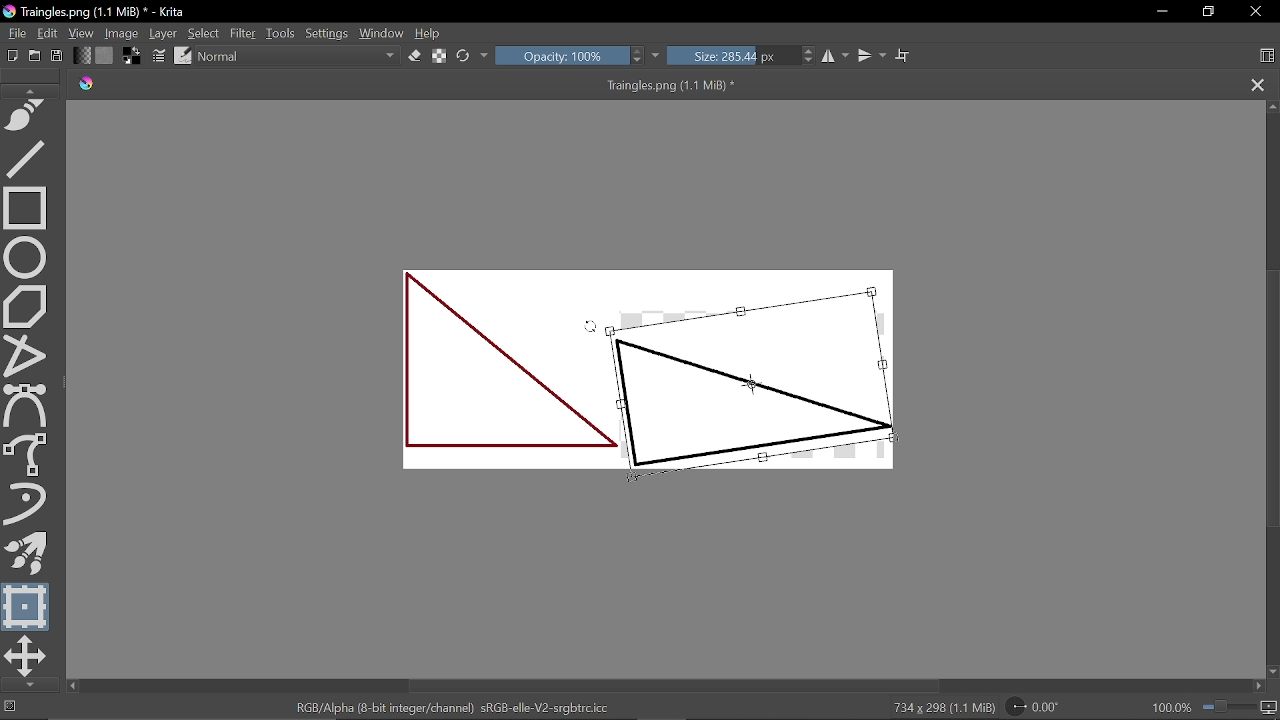  I want to click on Polygon tool, so click(28, 304).